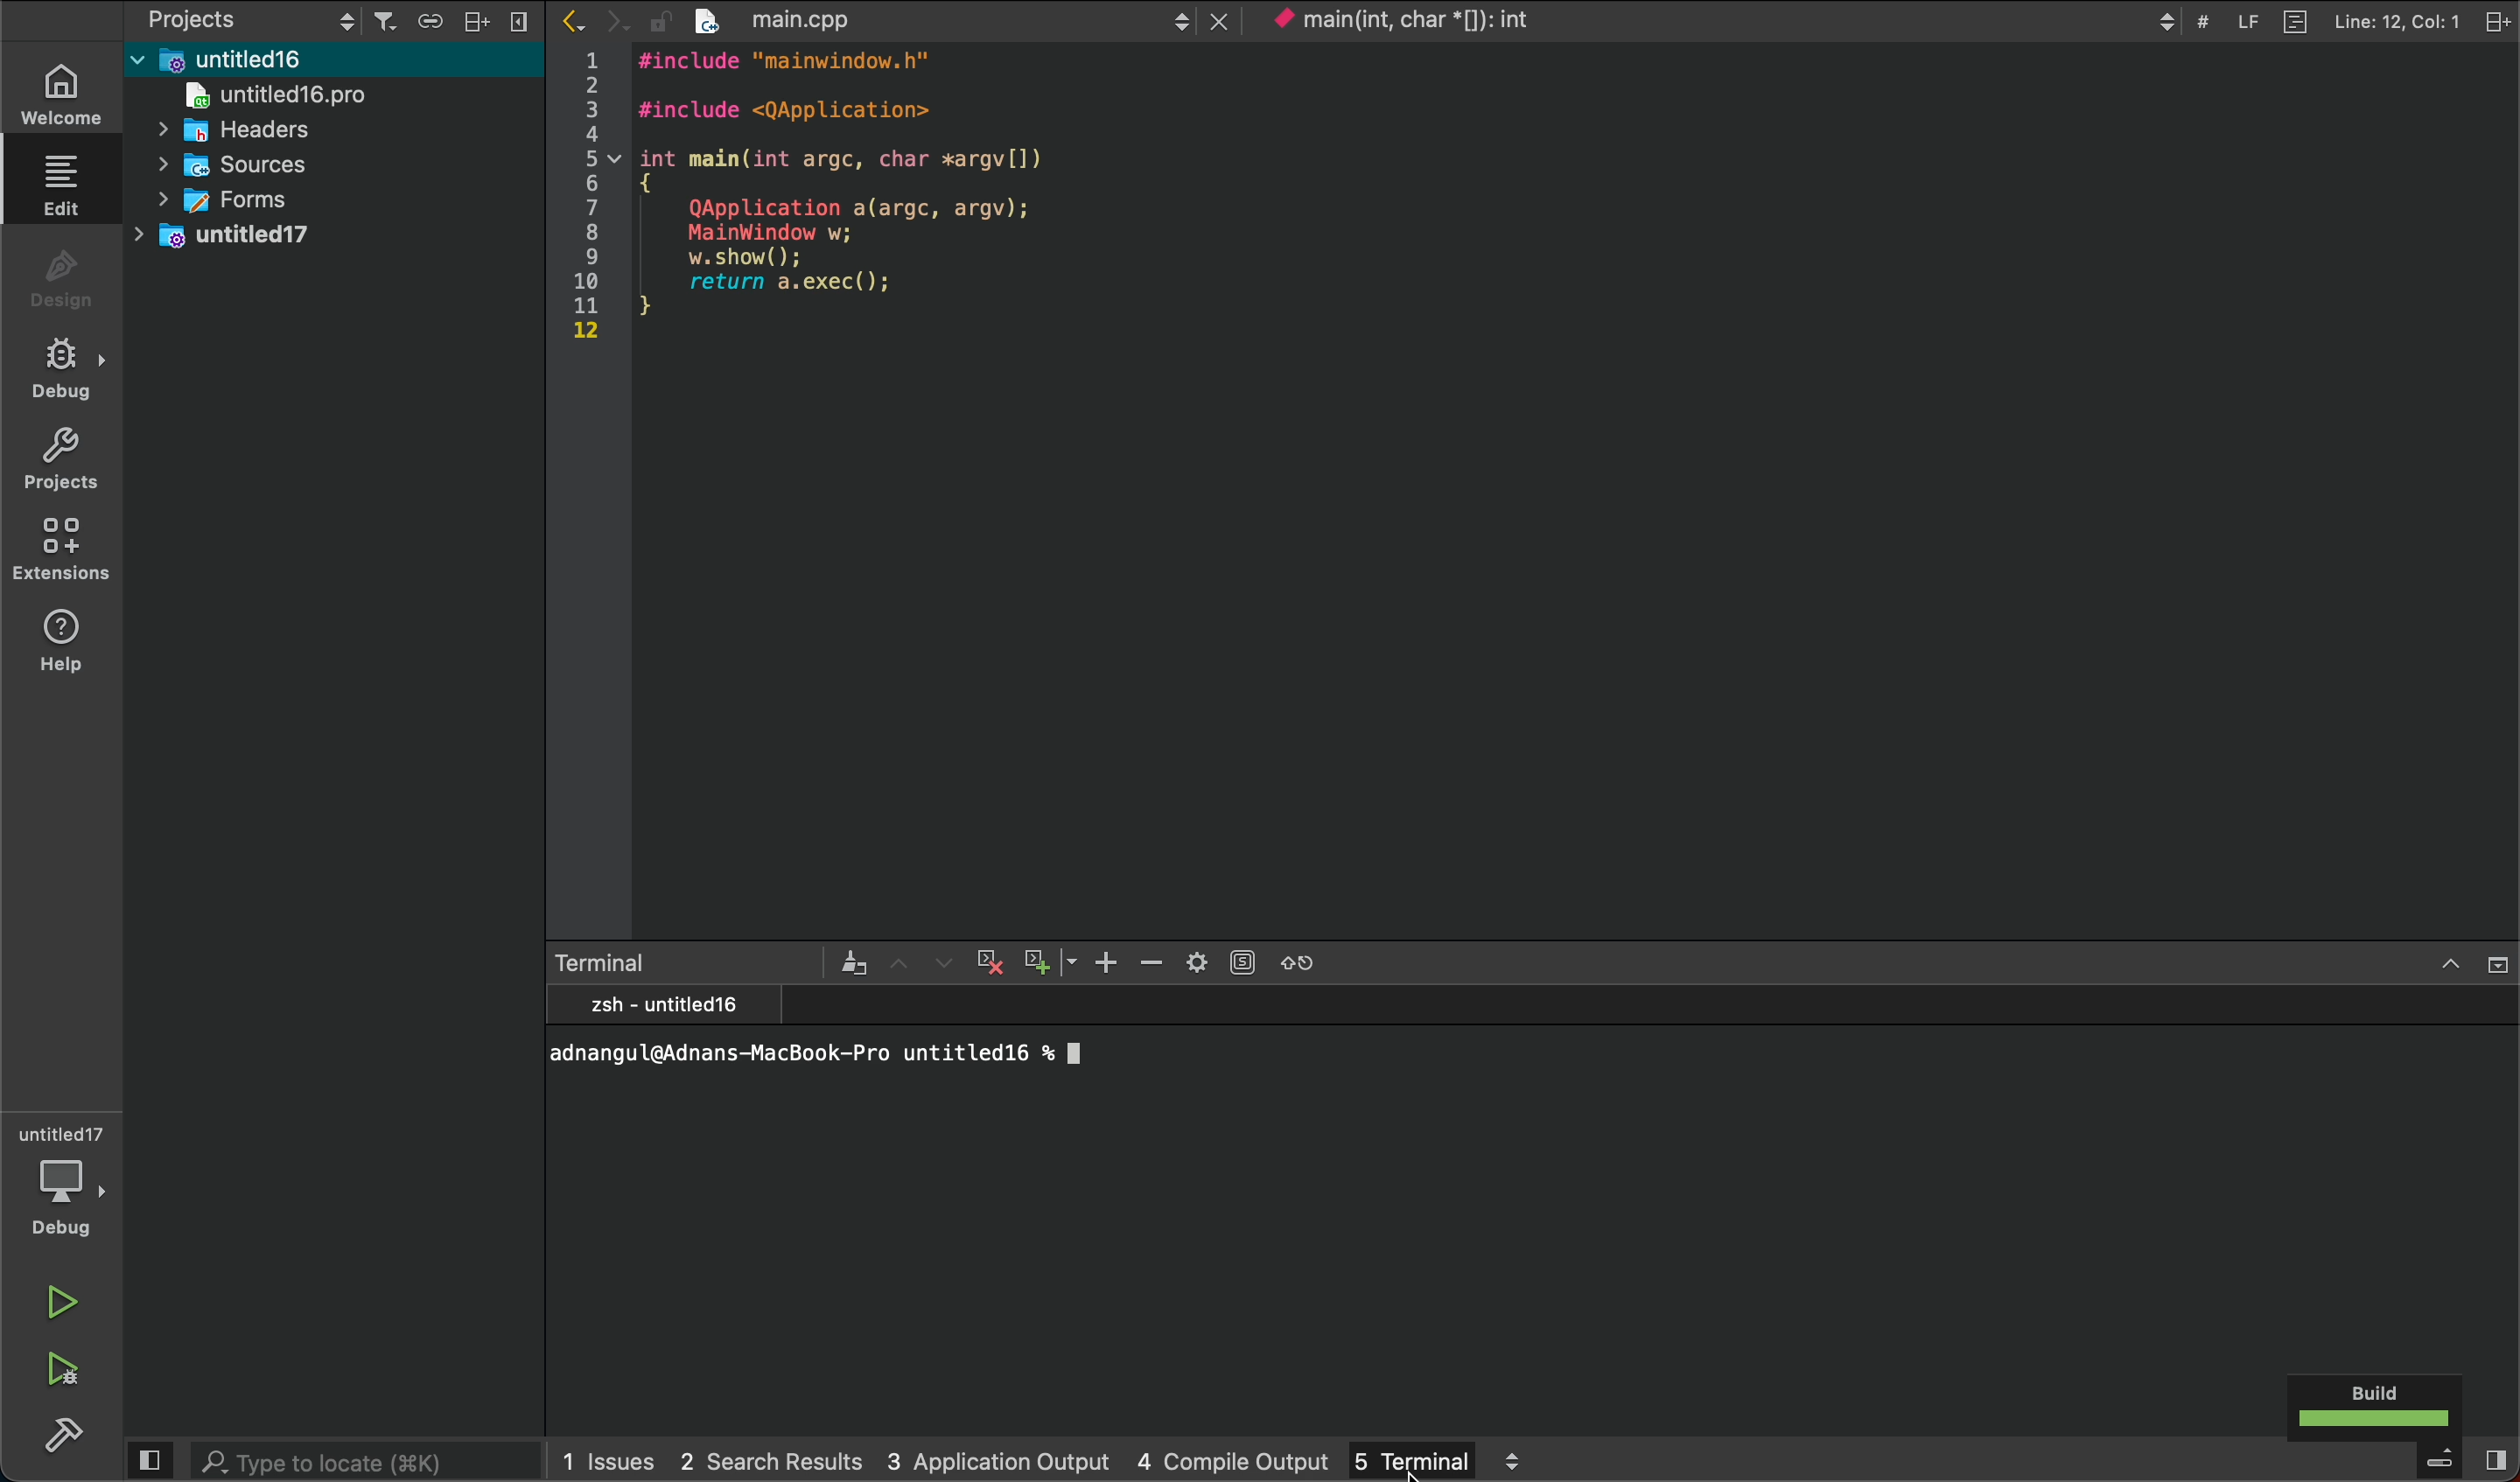 Image resolution: width=2520 pixels, height=1482 pixels. I want to click on previous, so click(577, 22).